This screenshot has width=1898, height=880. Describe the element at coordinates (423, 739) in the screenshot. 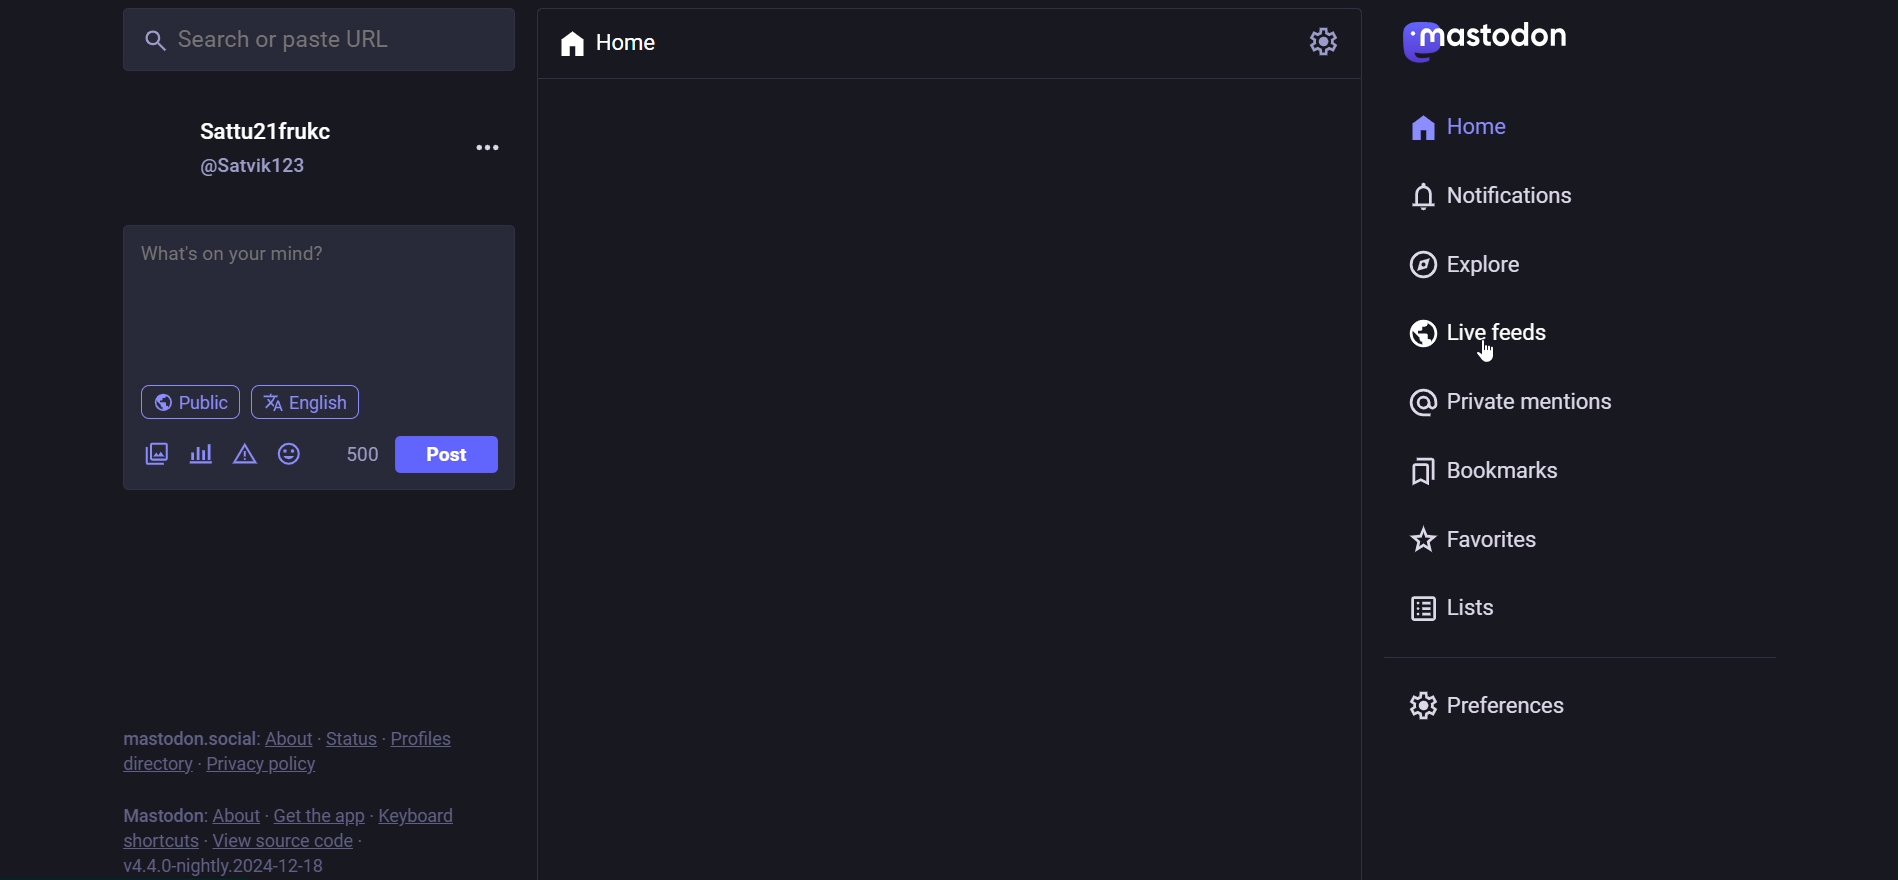

I see `profiles` at that location.